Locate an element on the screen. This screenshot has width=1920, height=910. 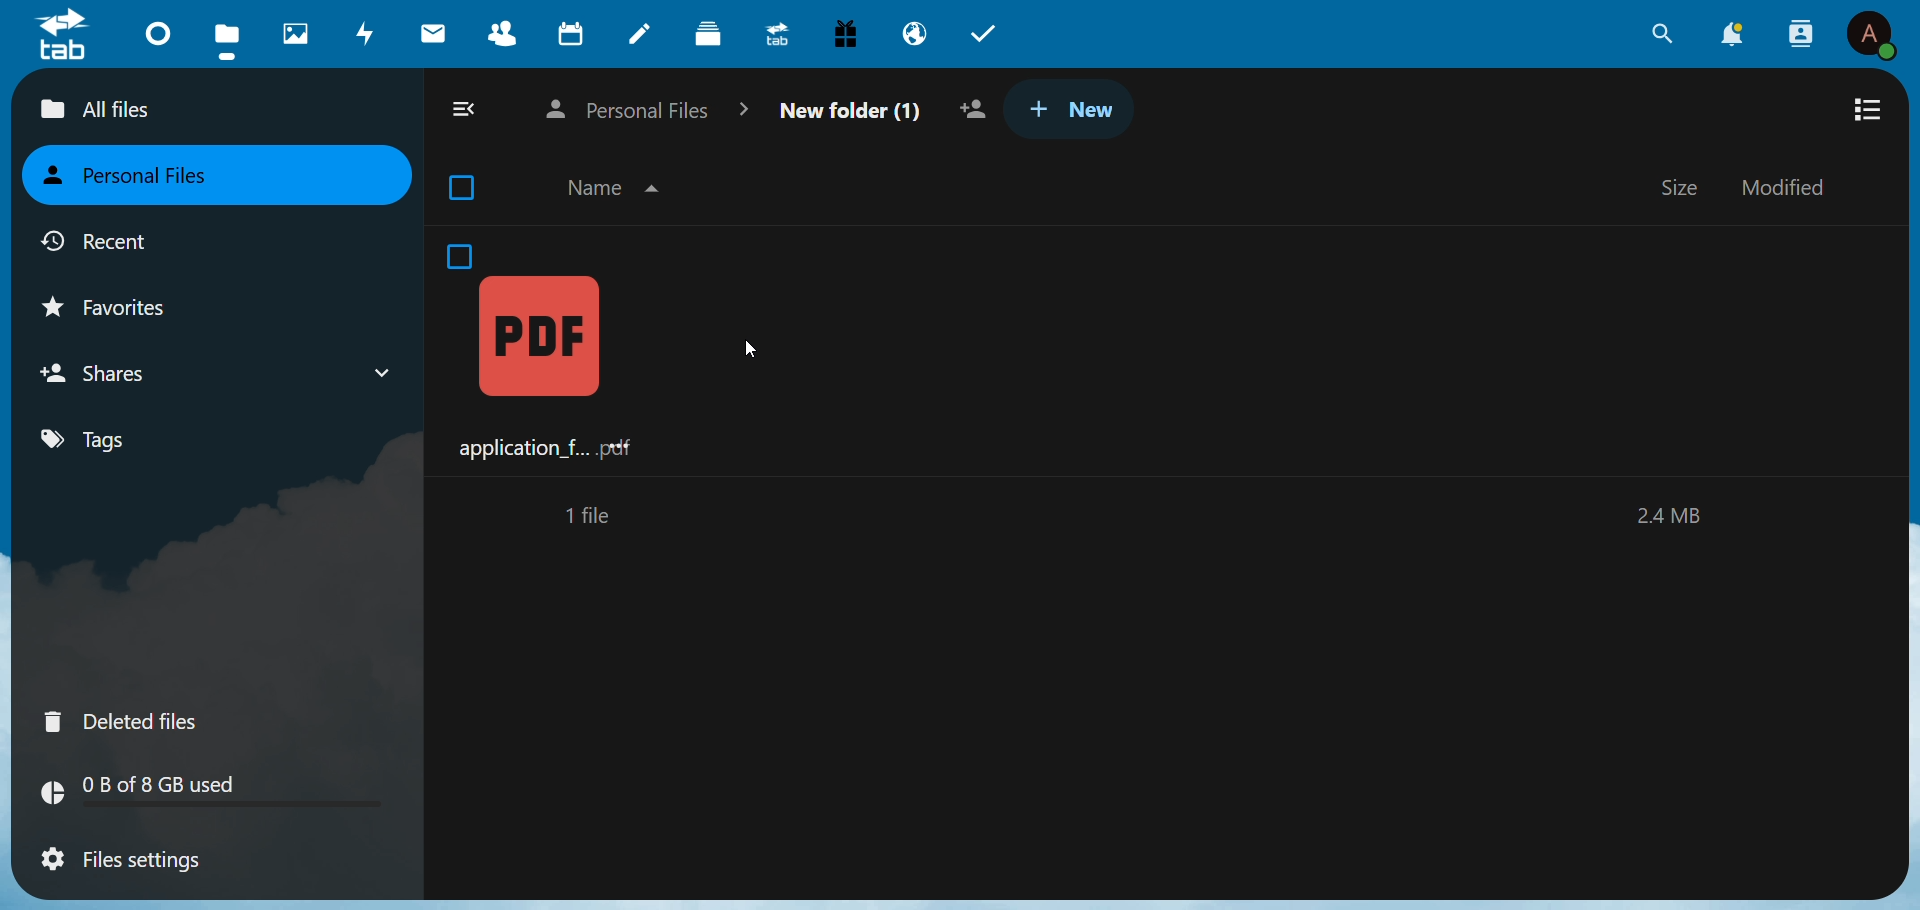
user is located at coordinates (1873, 34).